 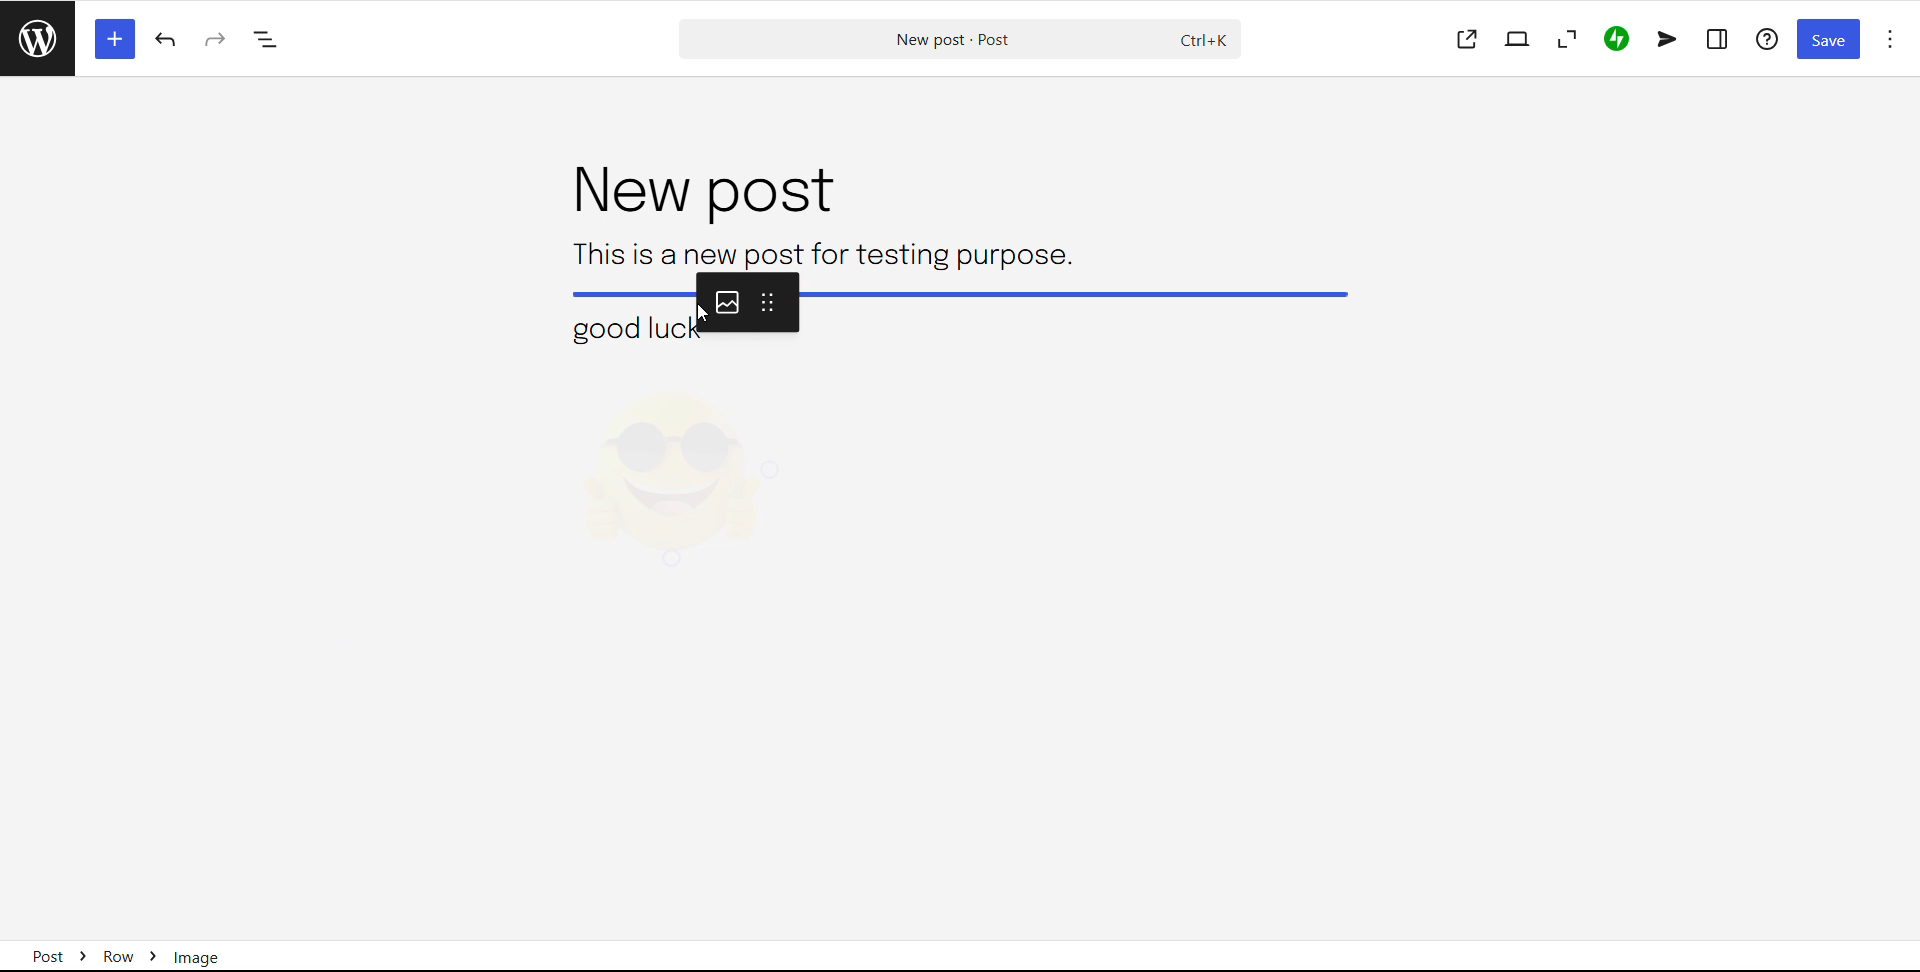 What do you see at coordinates (266, 41) in the screenshot?
I see `document overview` at bounding box center [266, 41].